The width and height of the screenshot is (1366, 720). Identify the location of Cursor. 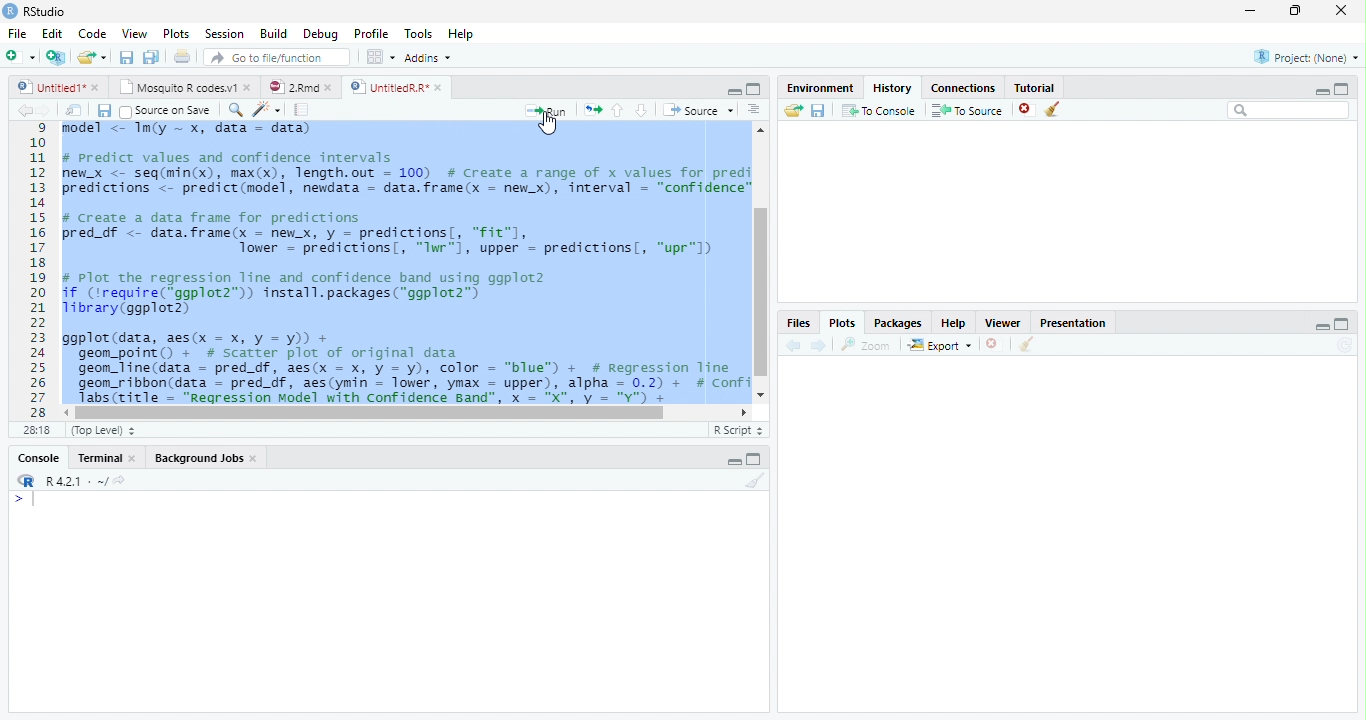
(38, 498).